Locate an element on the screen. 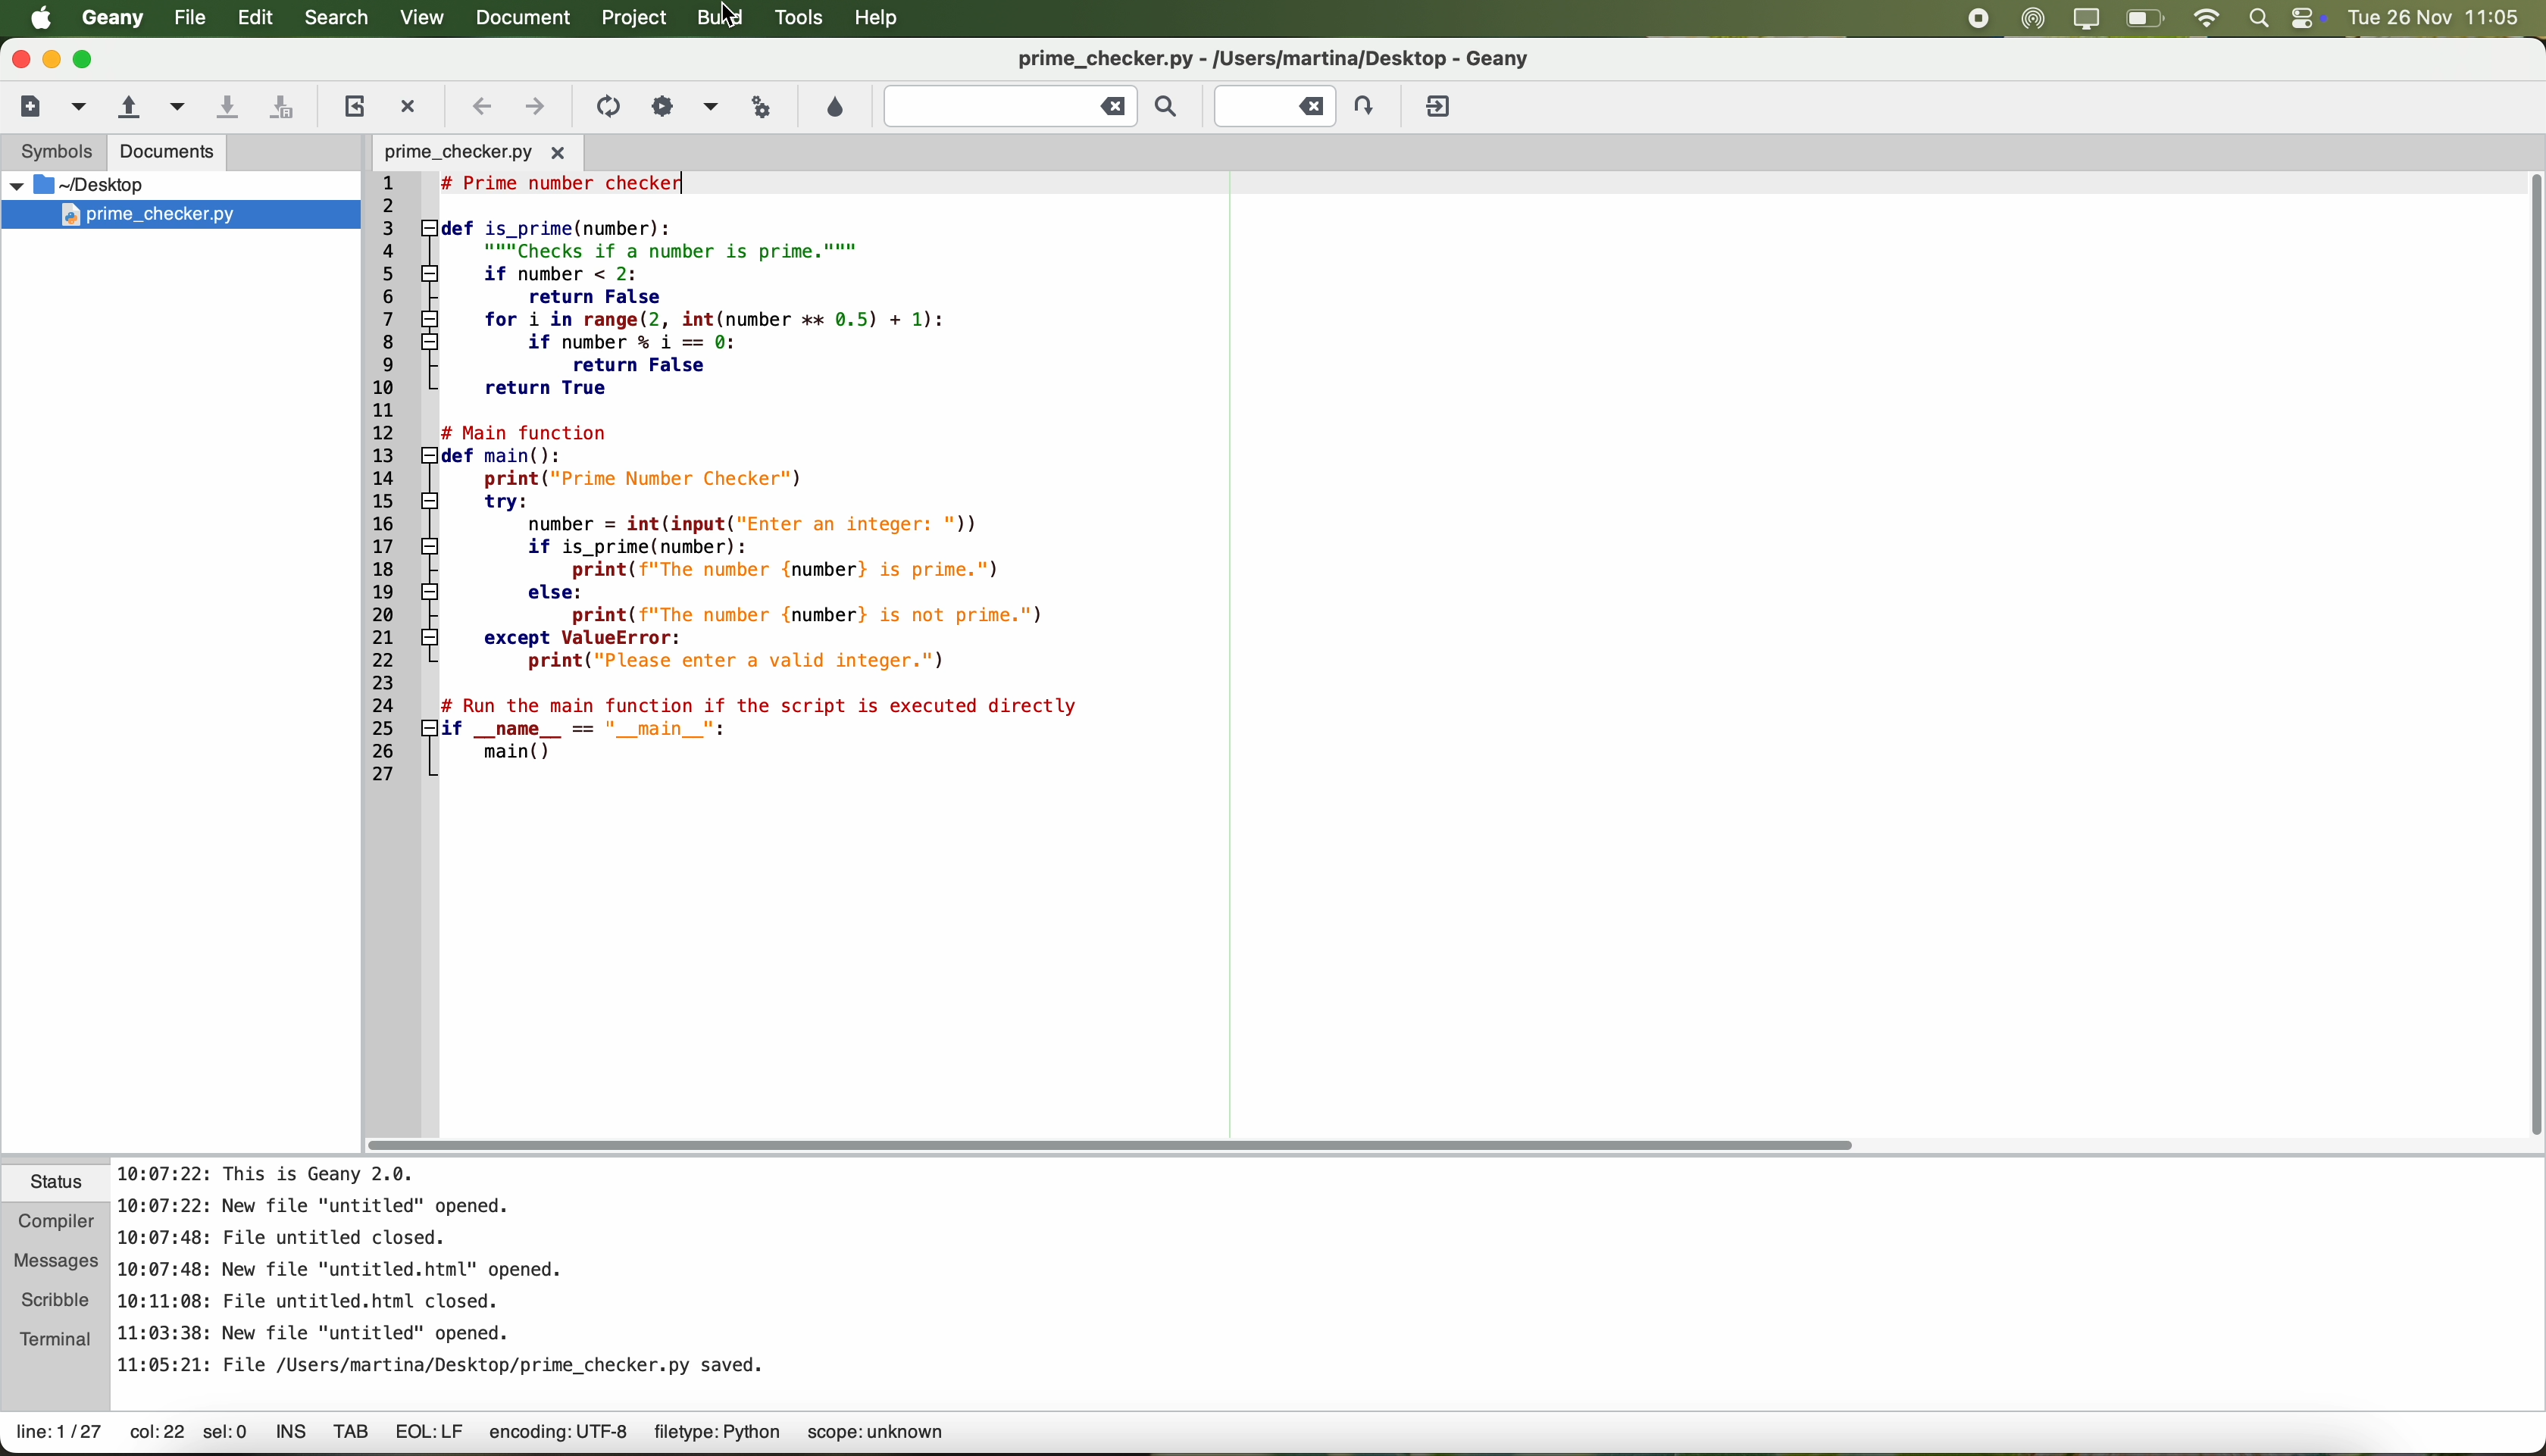 Image resolution: width=2546 pixels, height=1456 pixels. open an existing file is located at coordinates (127, 107).